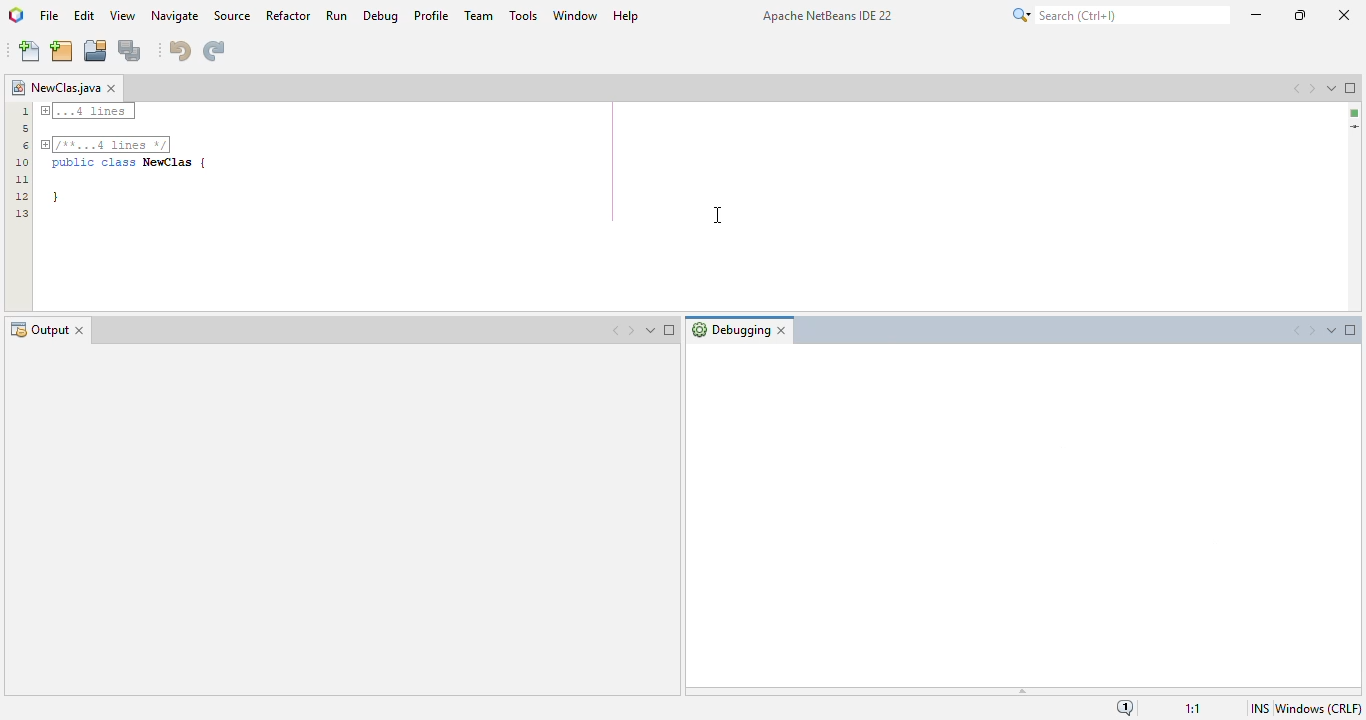 Image resolution: width=1366 pixels, height=720 pixels. I want to click on 1:1, so click(1195, 706).